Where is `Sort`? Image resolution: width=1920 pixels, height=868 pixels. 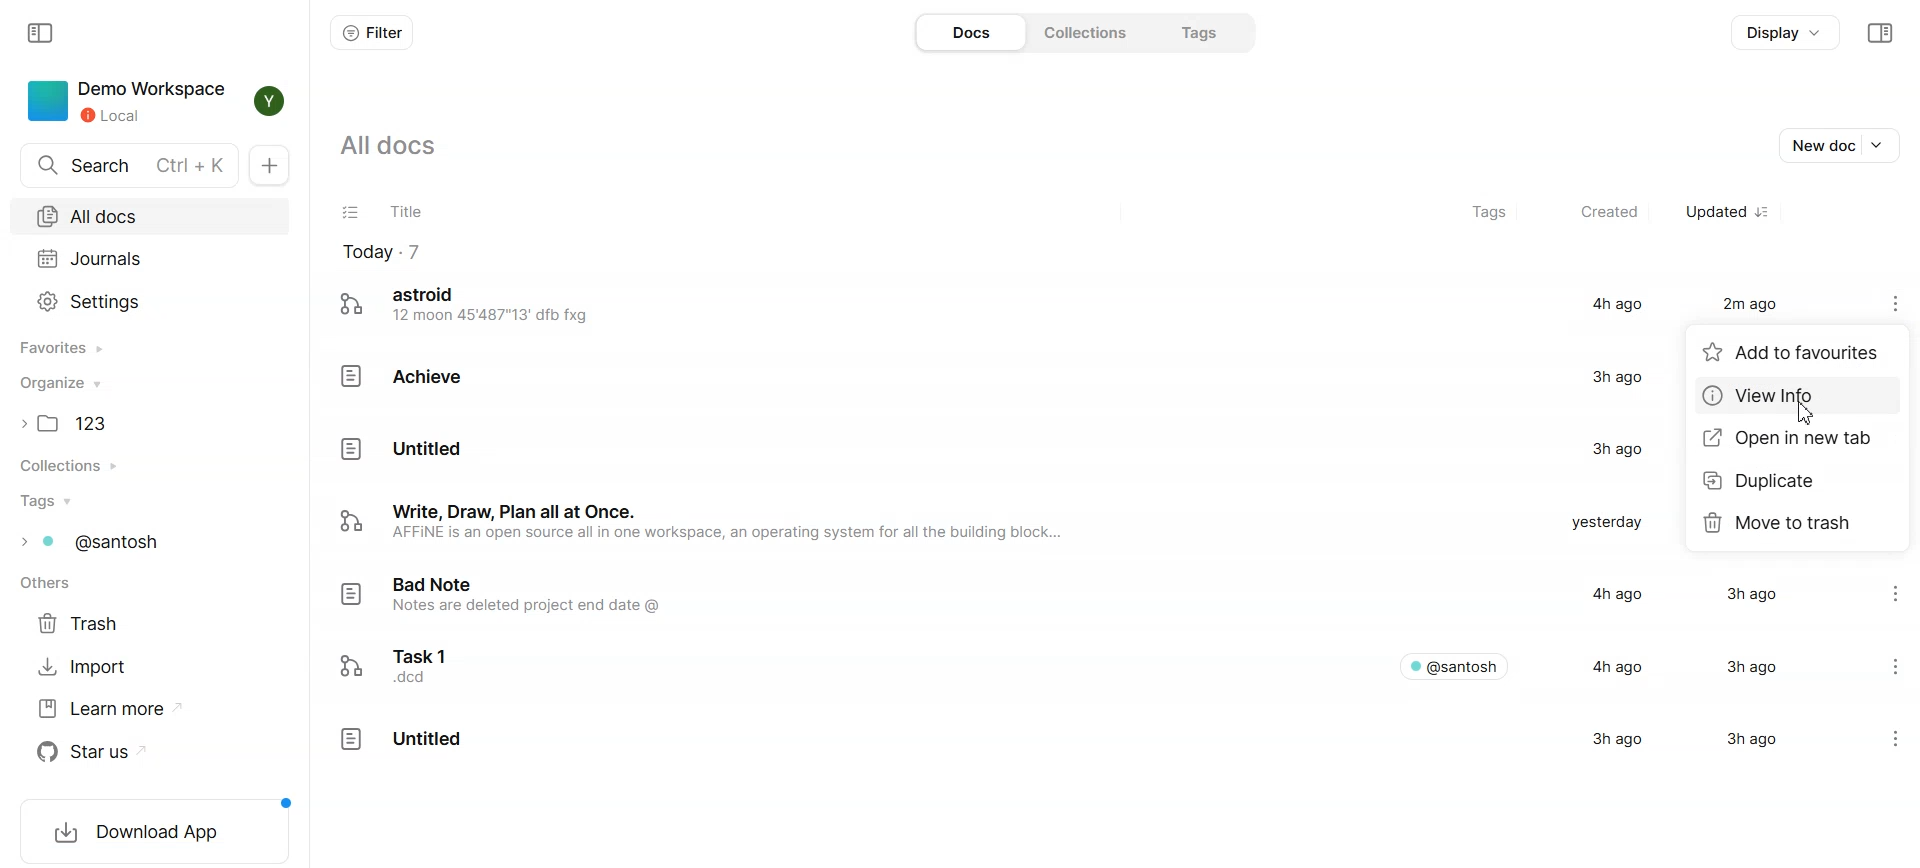
Sort is located at coordinates (1764, 212).